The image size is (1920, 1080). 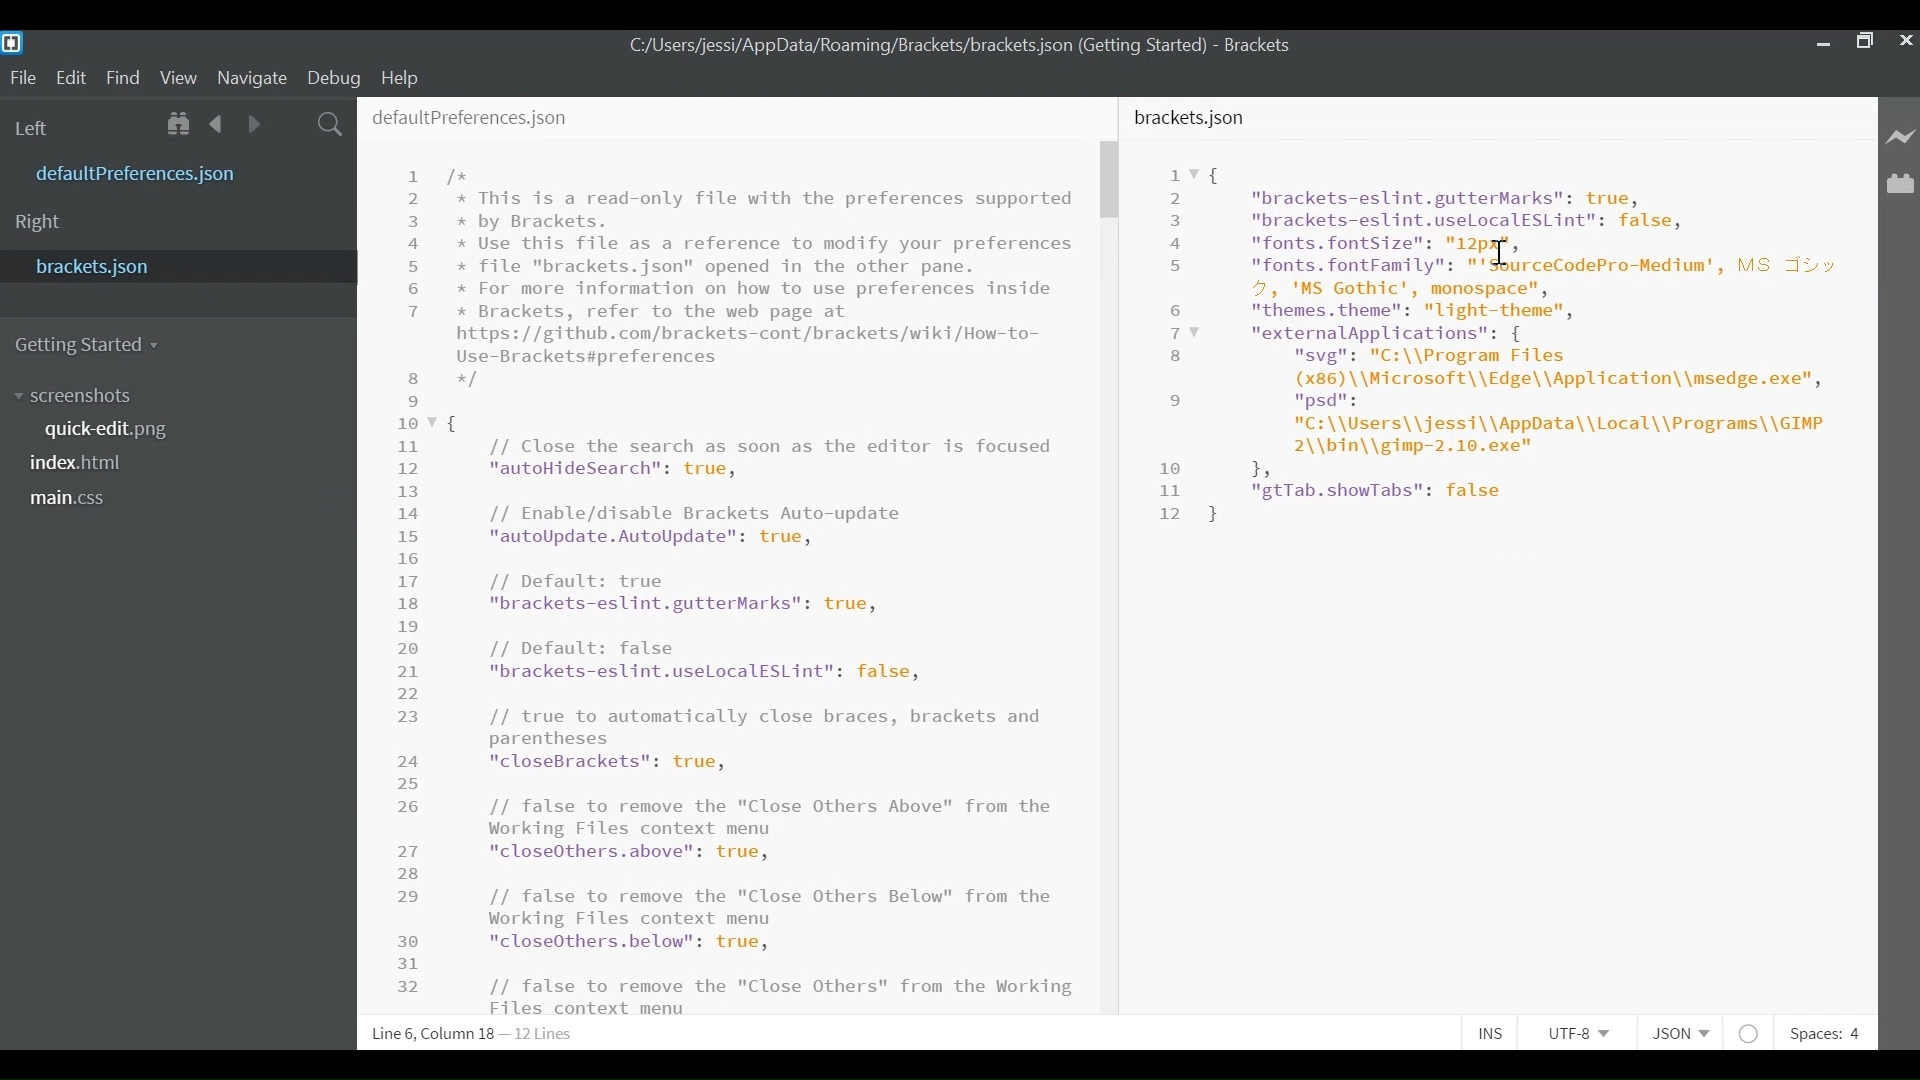 I want to click on Getting Started, so click(x=91, y=342).